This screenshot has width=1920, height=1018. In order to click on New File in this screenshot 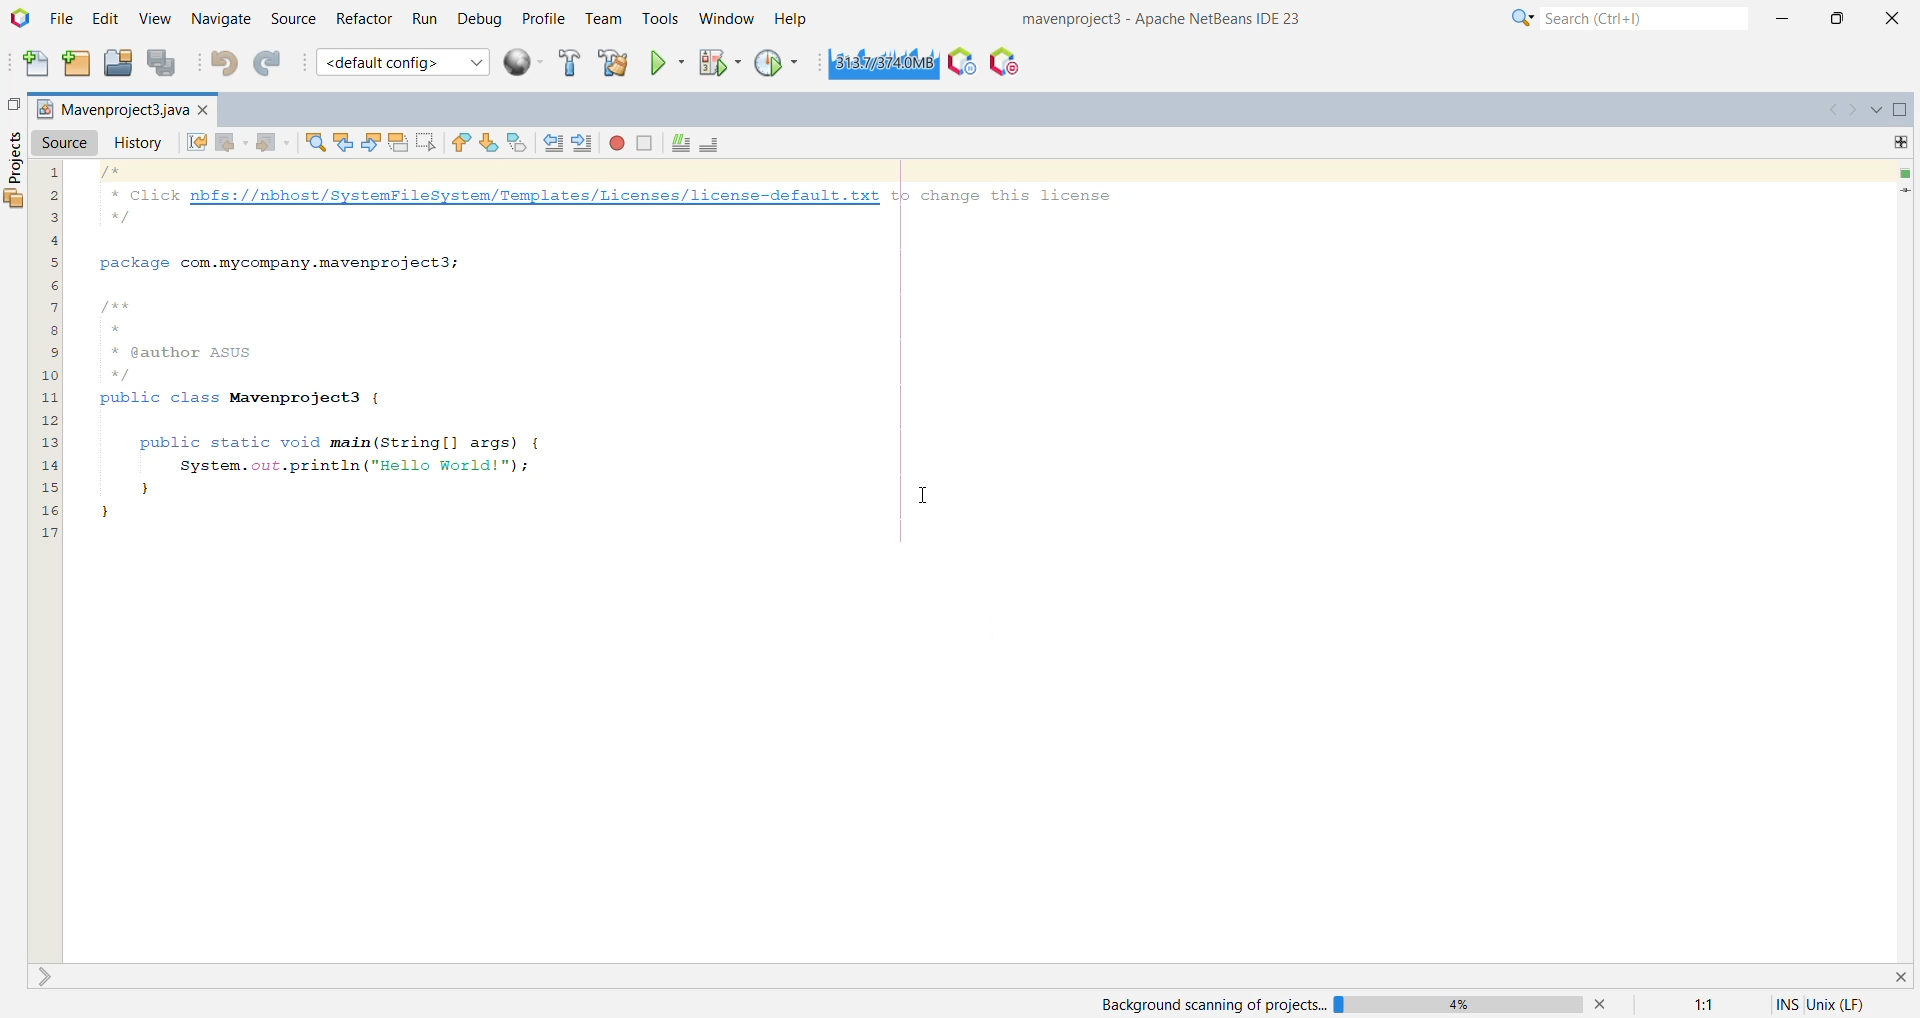, I will do `click(32, 63)`.